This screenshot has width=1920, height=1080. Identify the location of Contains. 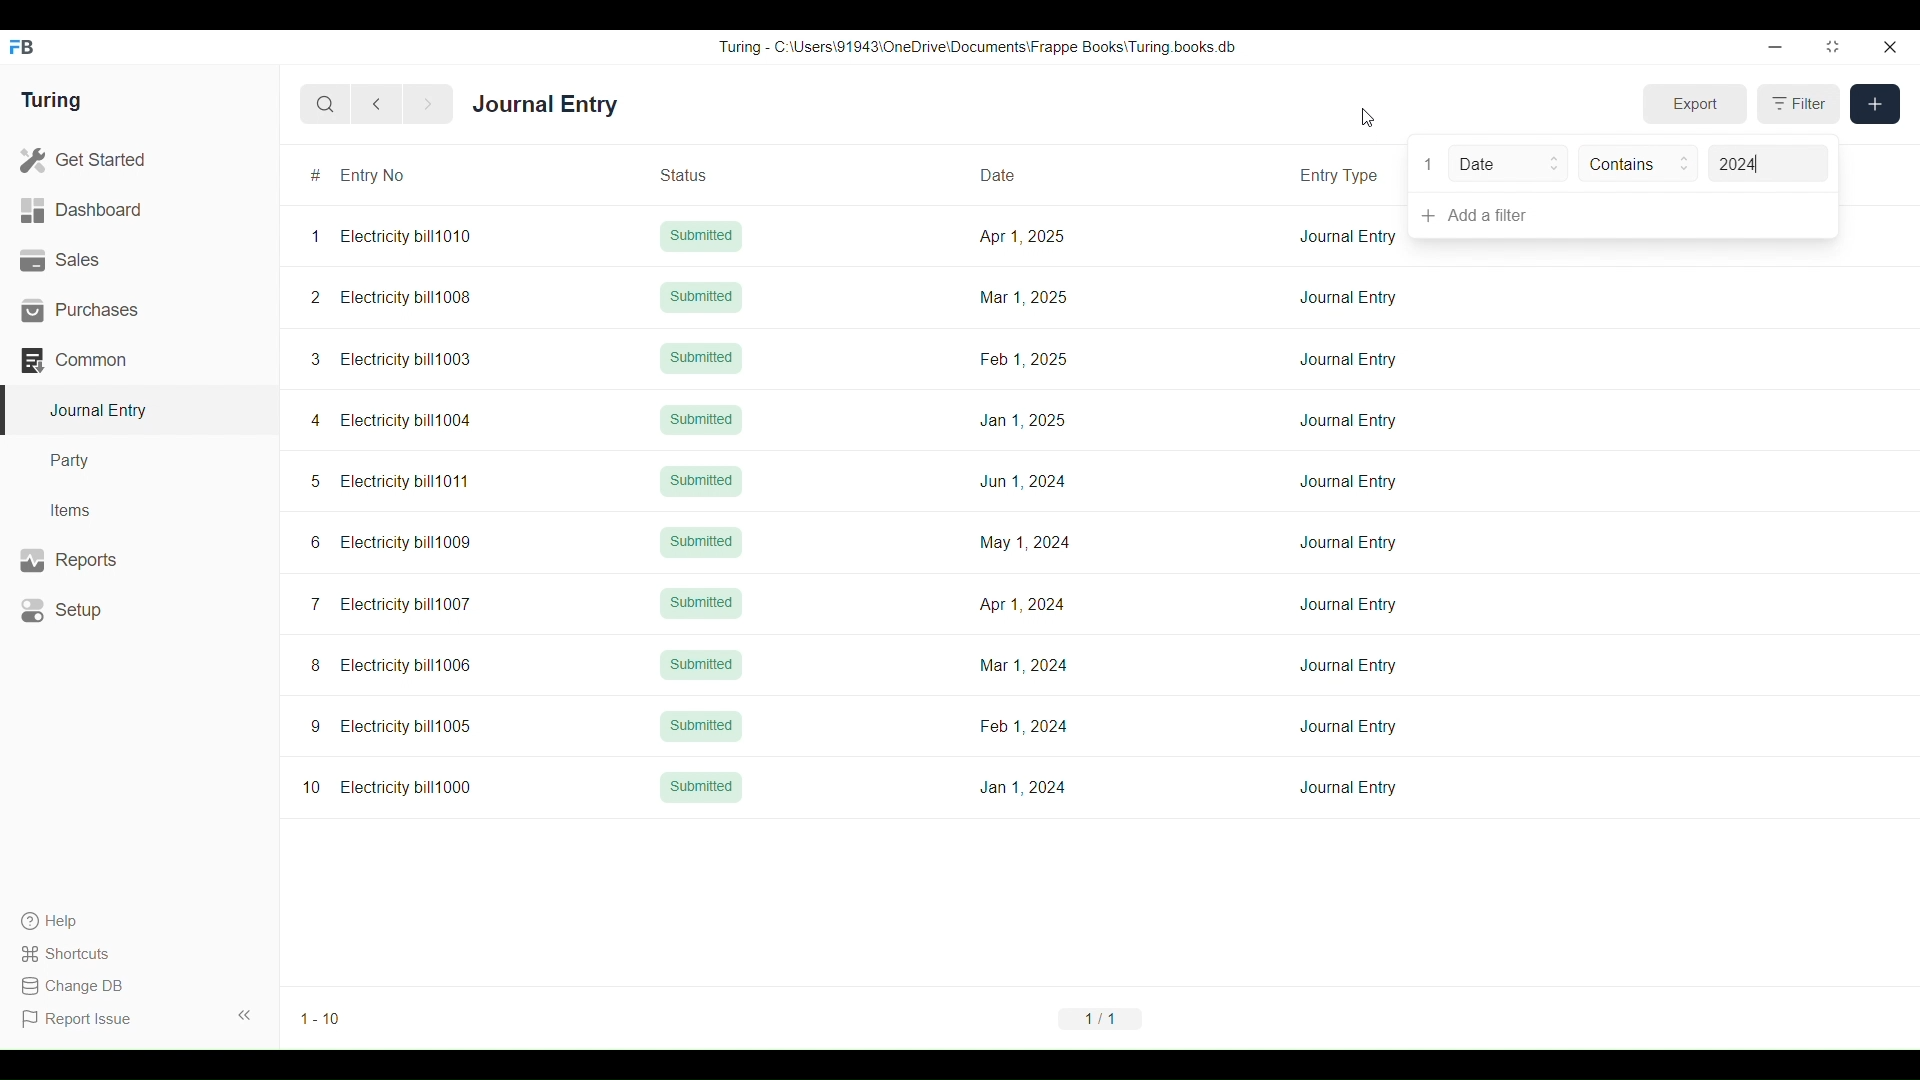
(1638, 163).